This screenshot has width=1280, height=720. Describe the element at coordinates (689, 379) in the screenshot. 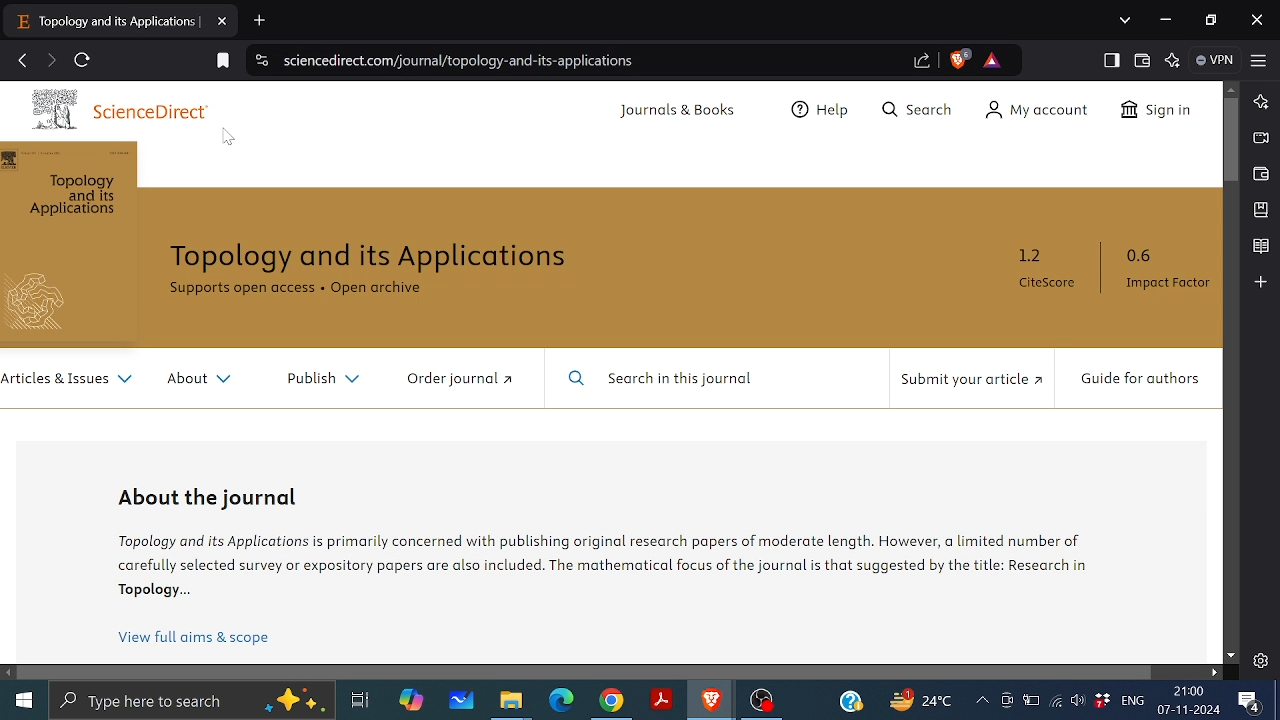

I see `search in this journal` at that location.